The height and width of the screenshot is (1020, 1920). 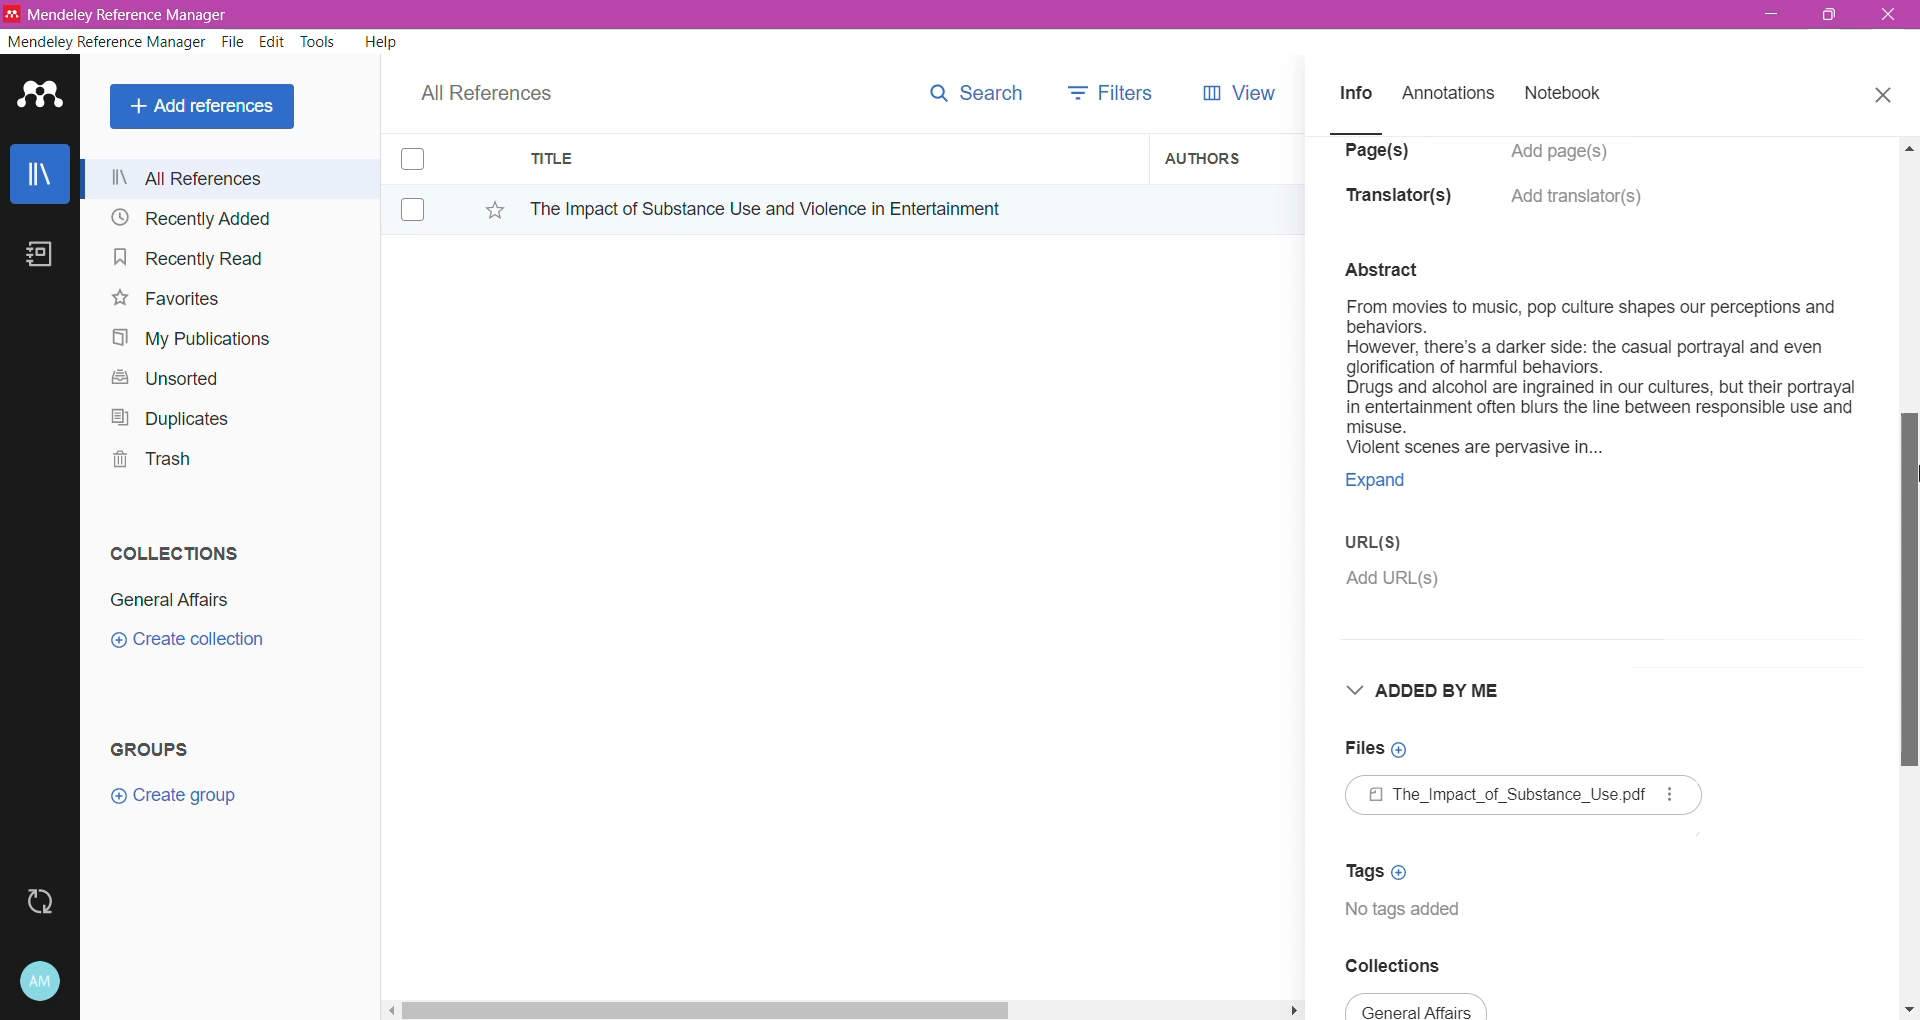 What do you see at coordinates (484, 206) in the screenshot?
I see `Click to Add to Favorites` at bounding box center [484, 206].